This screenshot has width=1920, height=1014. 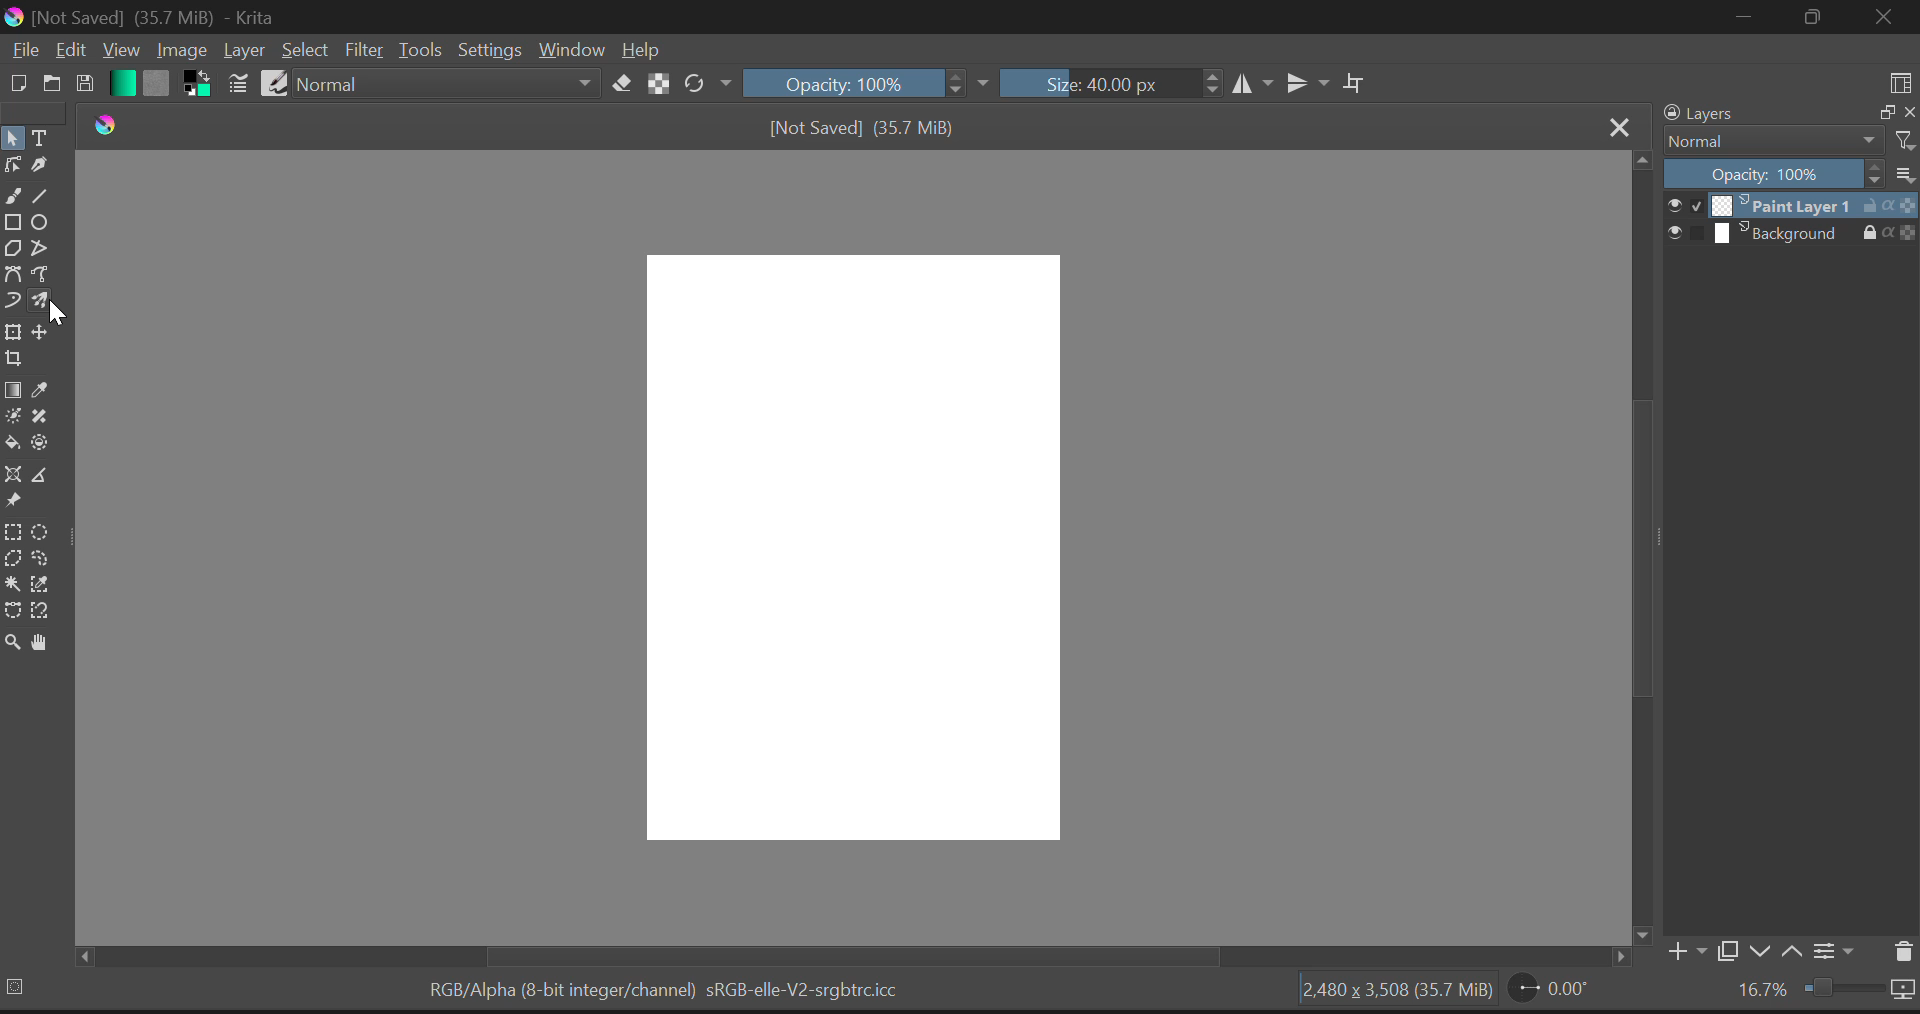 What do you see at coordinates (12, 303) in the screenshot?
I see `Dynamic Brush` at bounding box center [12, 303].